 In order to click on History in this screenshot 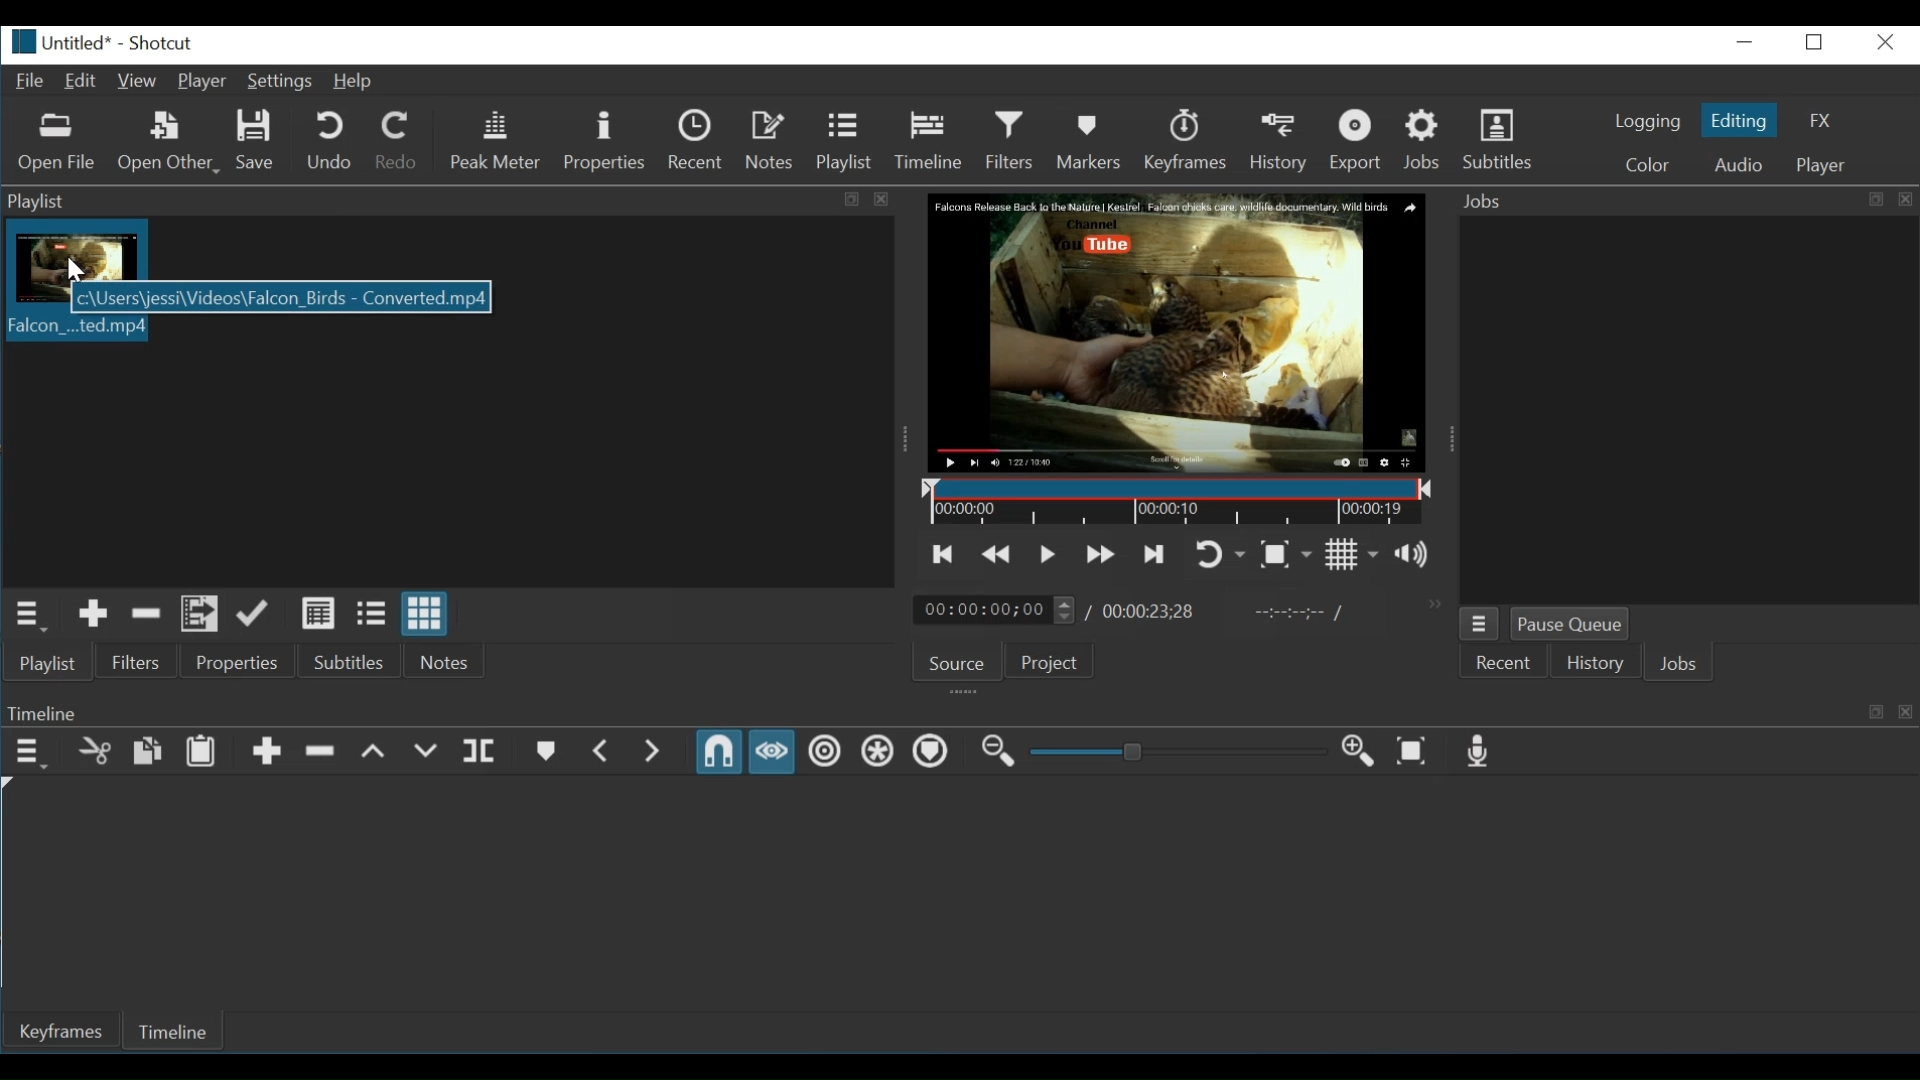, I will do `click(1283, 140)`.